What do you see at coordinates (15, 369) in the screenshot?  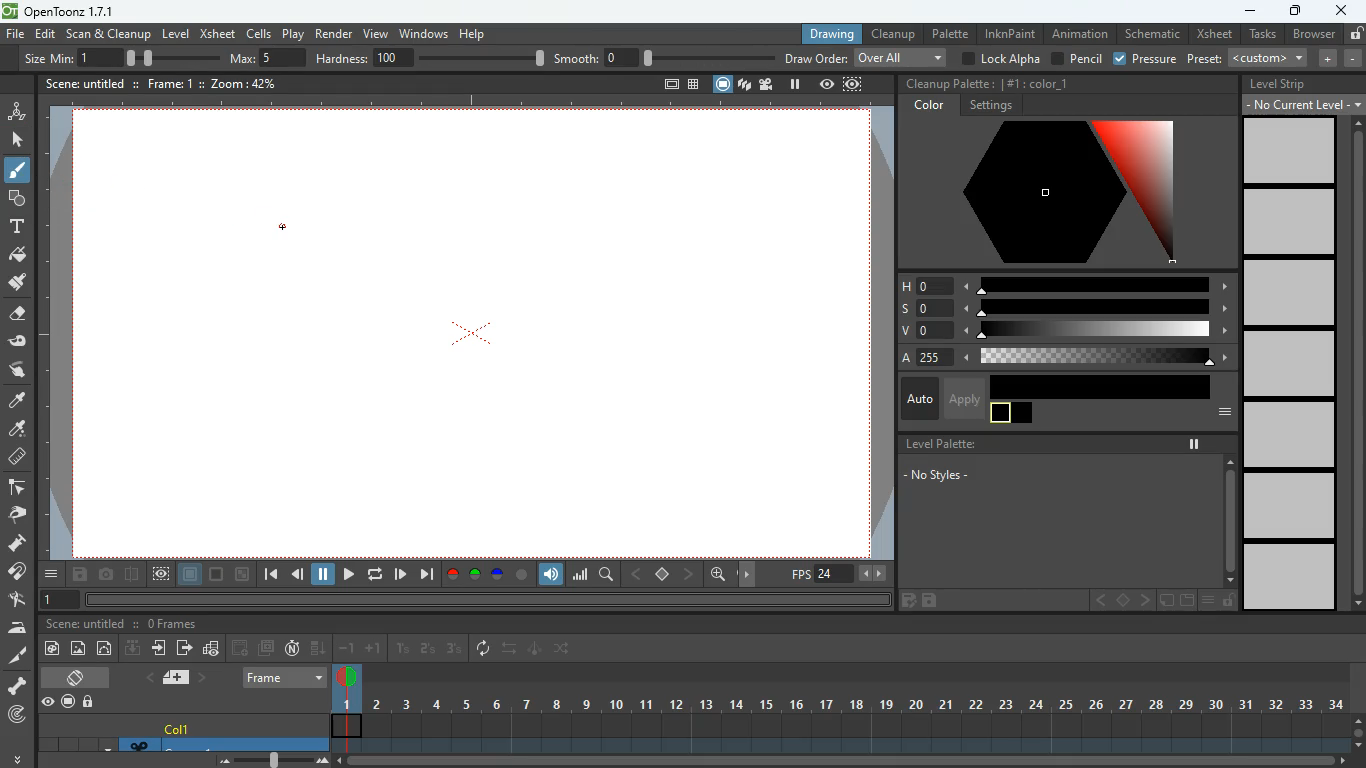 I see `swipe` at bounding box center [15, 369].